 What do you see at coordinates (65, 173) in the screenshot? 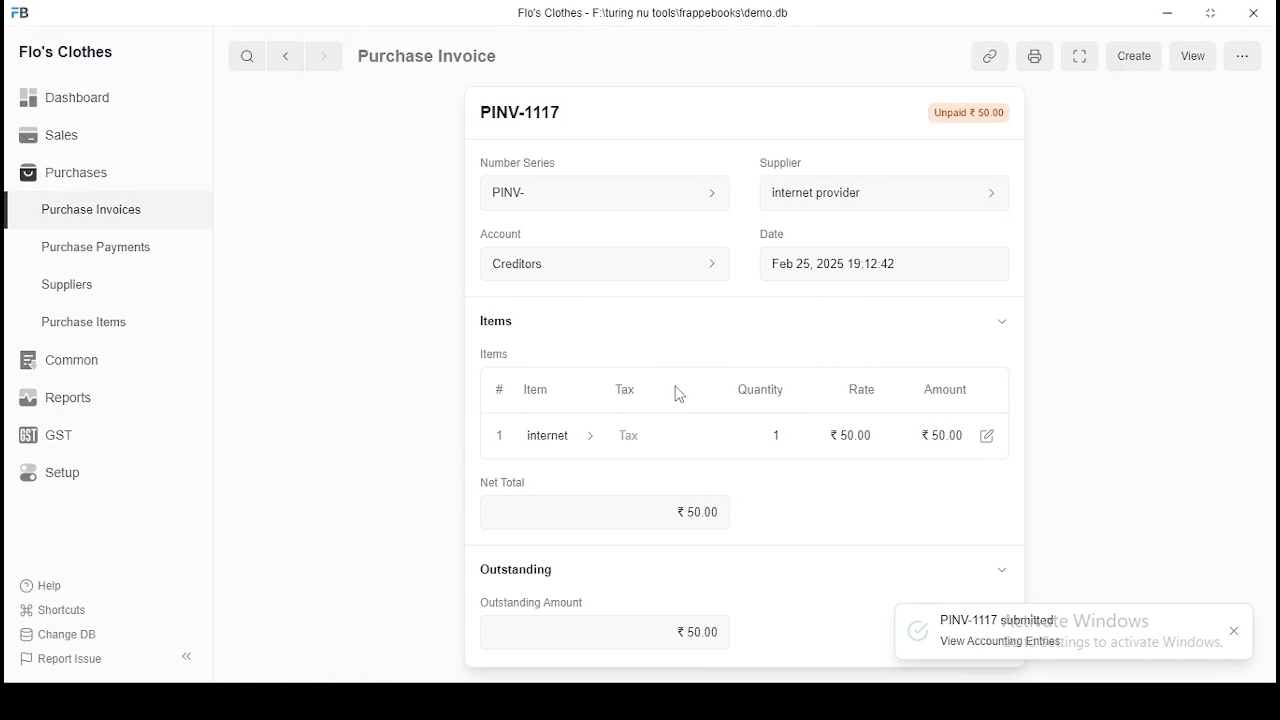
I see `Purchases` at bounding box center [65, 173].